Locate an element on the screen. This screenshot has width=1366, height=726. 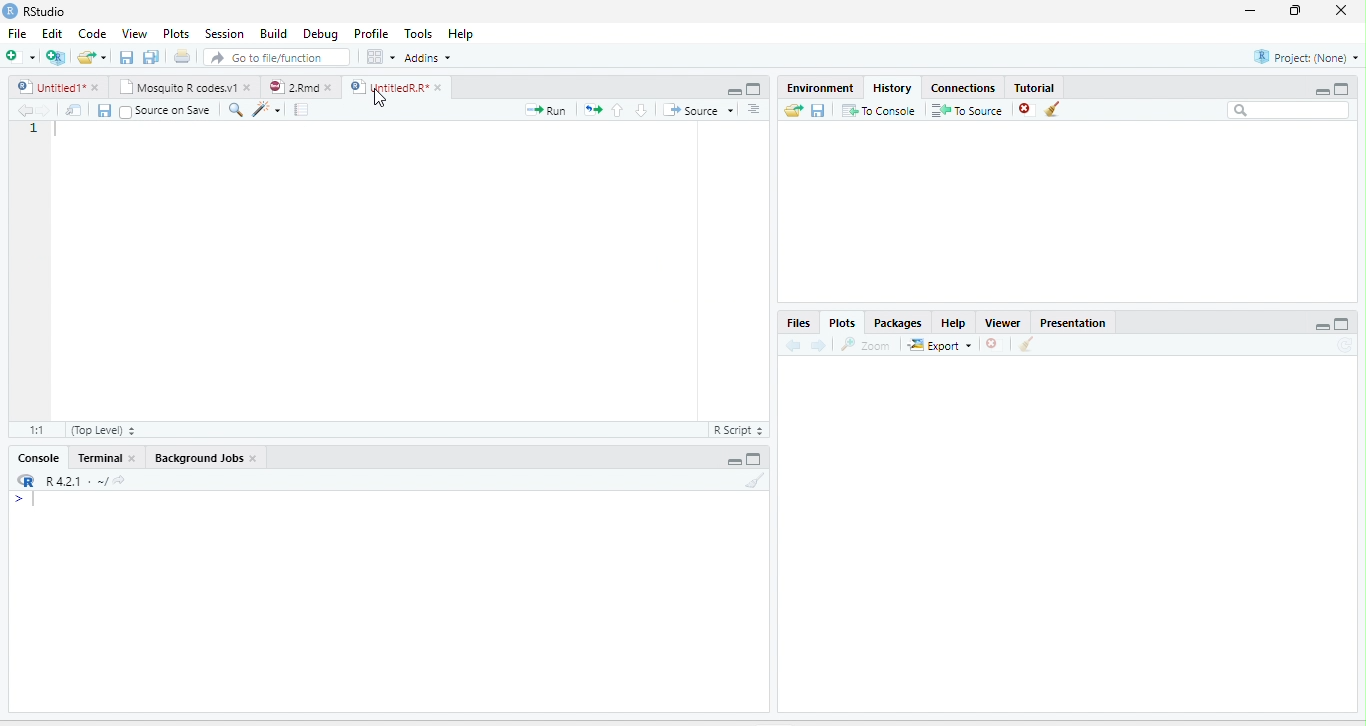
Open recent files is located at coordinates (104, 57).